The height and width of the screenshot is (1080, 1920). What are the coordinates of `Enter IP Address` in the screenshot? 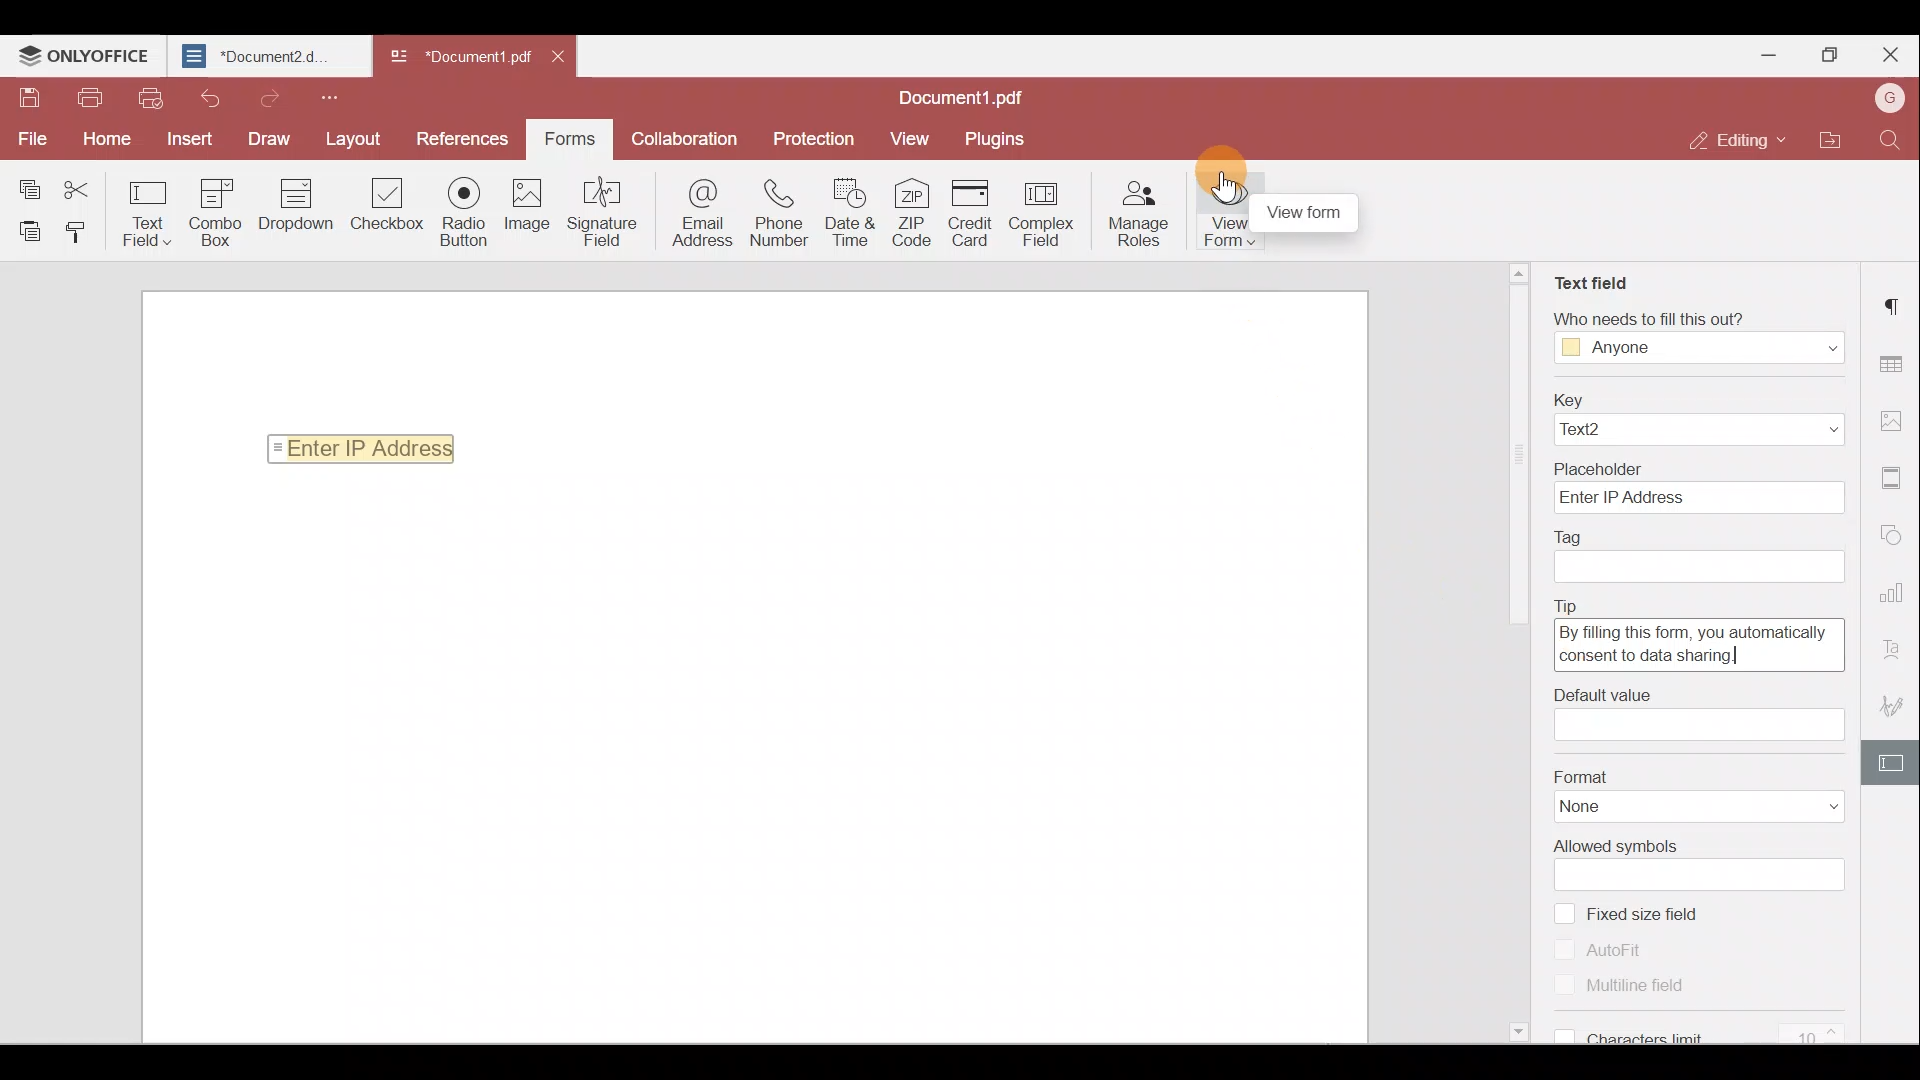 It's located at (356, 448).